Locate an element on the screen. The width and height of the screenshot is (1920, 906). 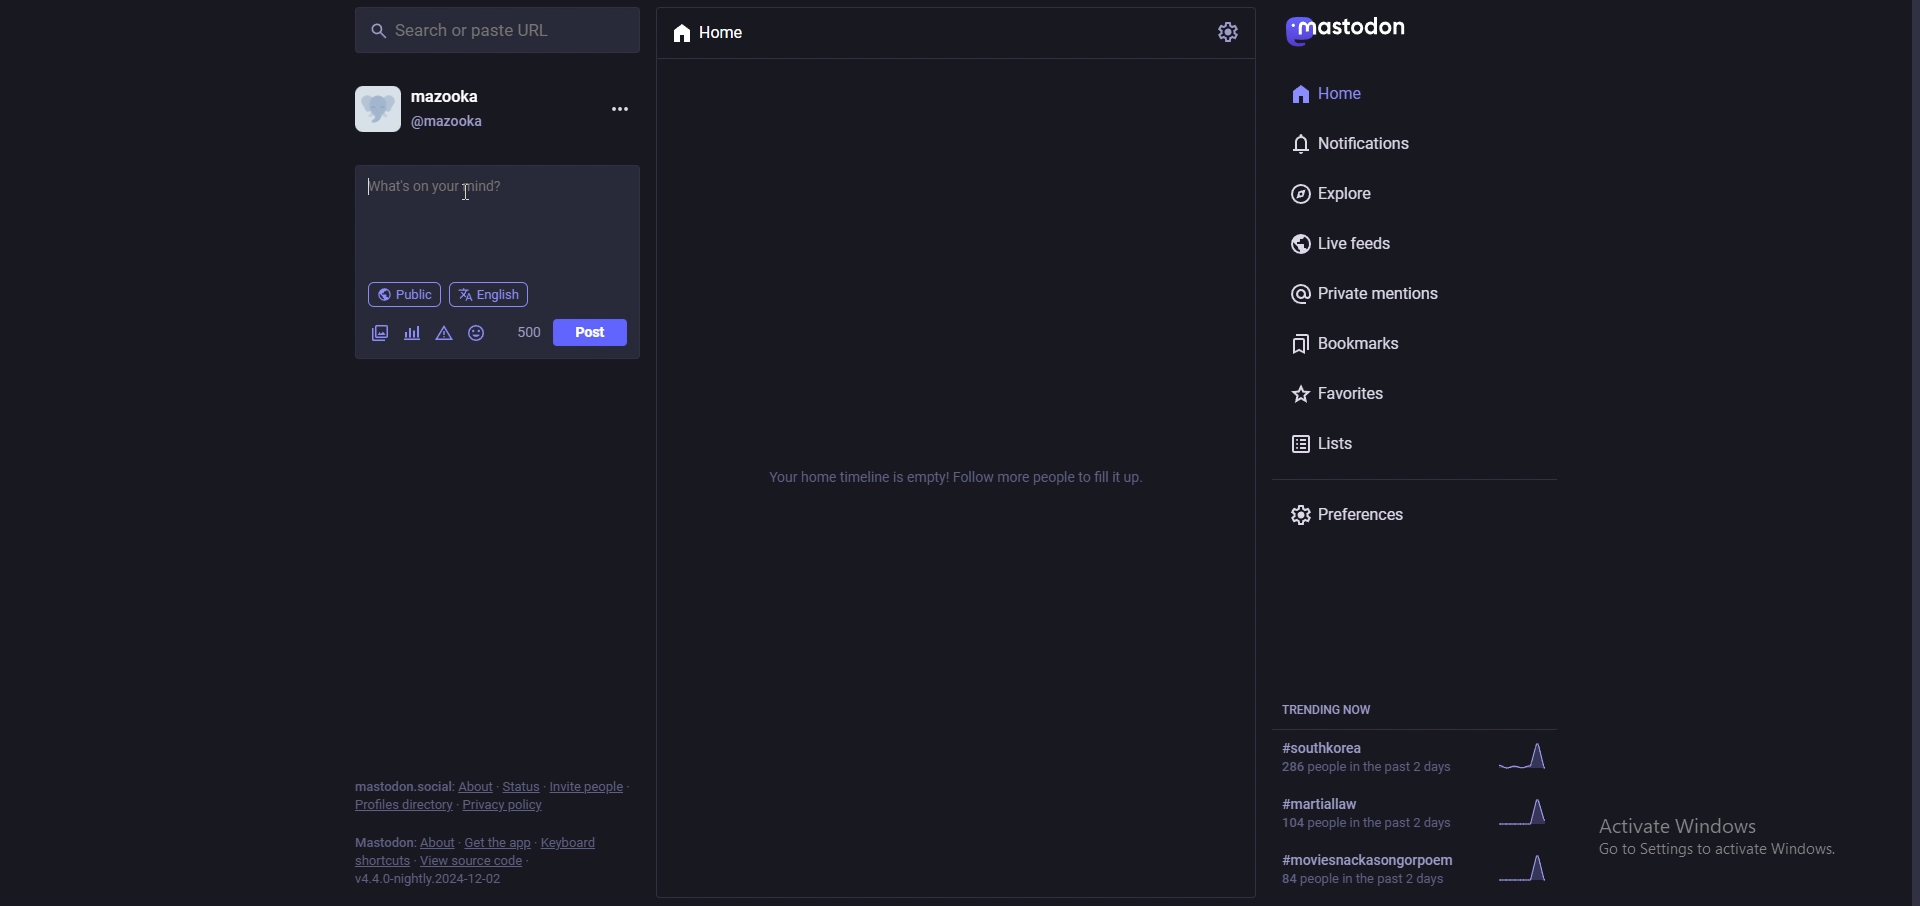
live feeds is located at coordinates (1376, 245).